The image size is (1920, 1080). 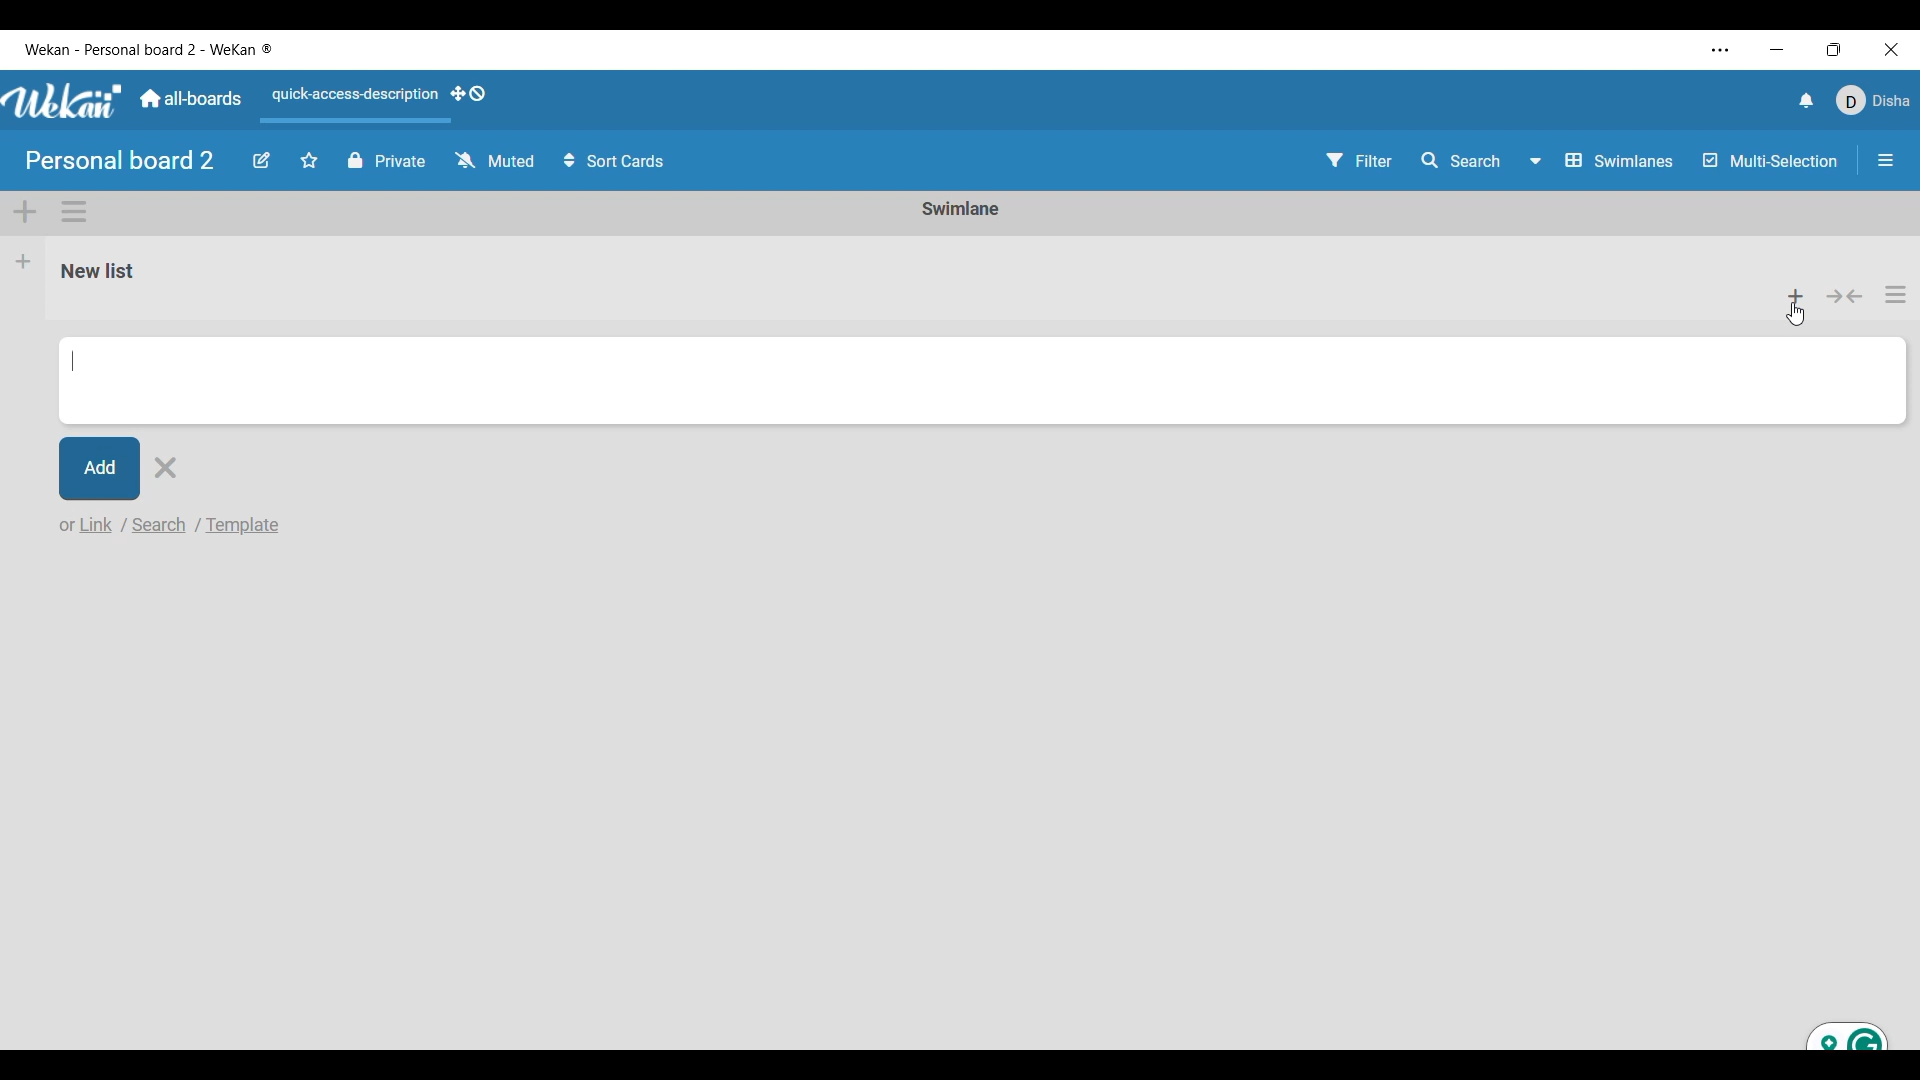 I want to click on Edit, so click(x=263, y=161).